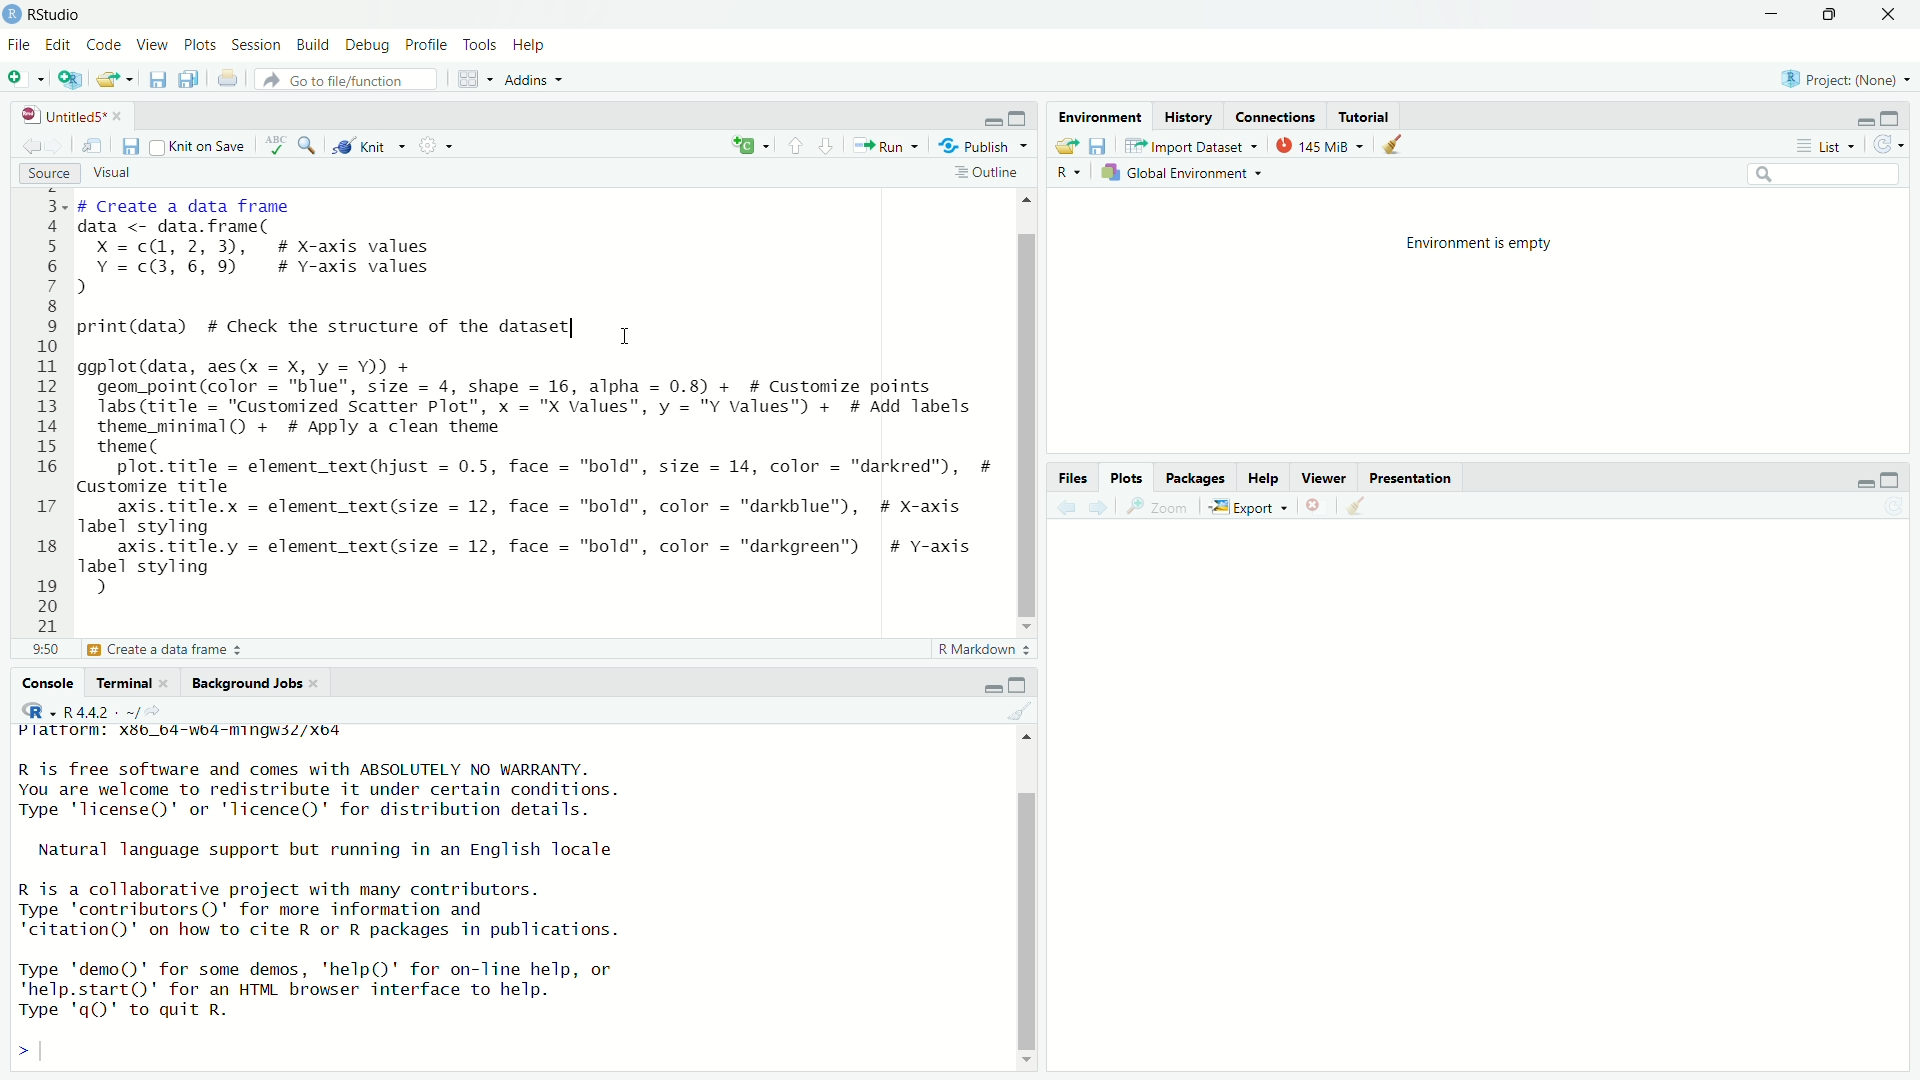 This screenshot has width=1920, height=1080. What do you see at coordinates (1026, 411) in the screenshot?
I see `Scrollbar ` at bounding box center [1026, 411].